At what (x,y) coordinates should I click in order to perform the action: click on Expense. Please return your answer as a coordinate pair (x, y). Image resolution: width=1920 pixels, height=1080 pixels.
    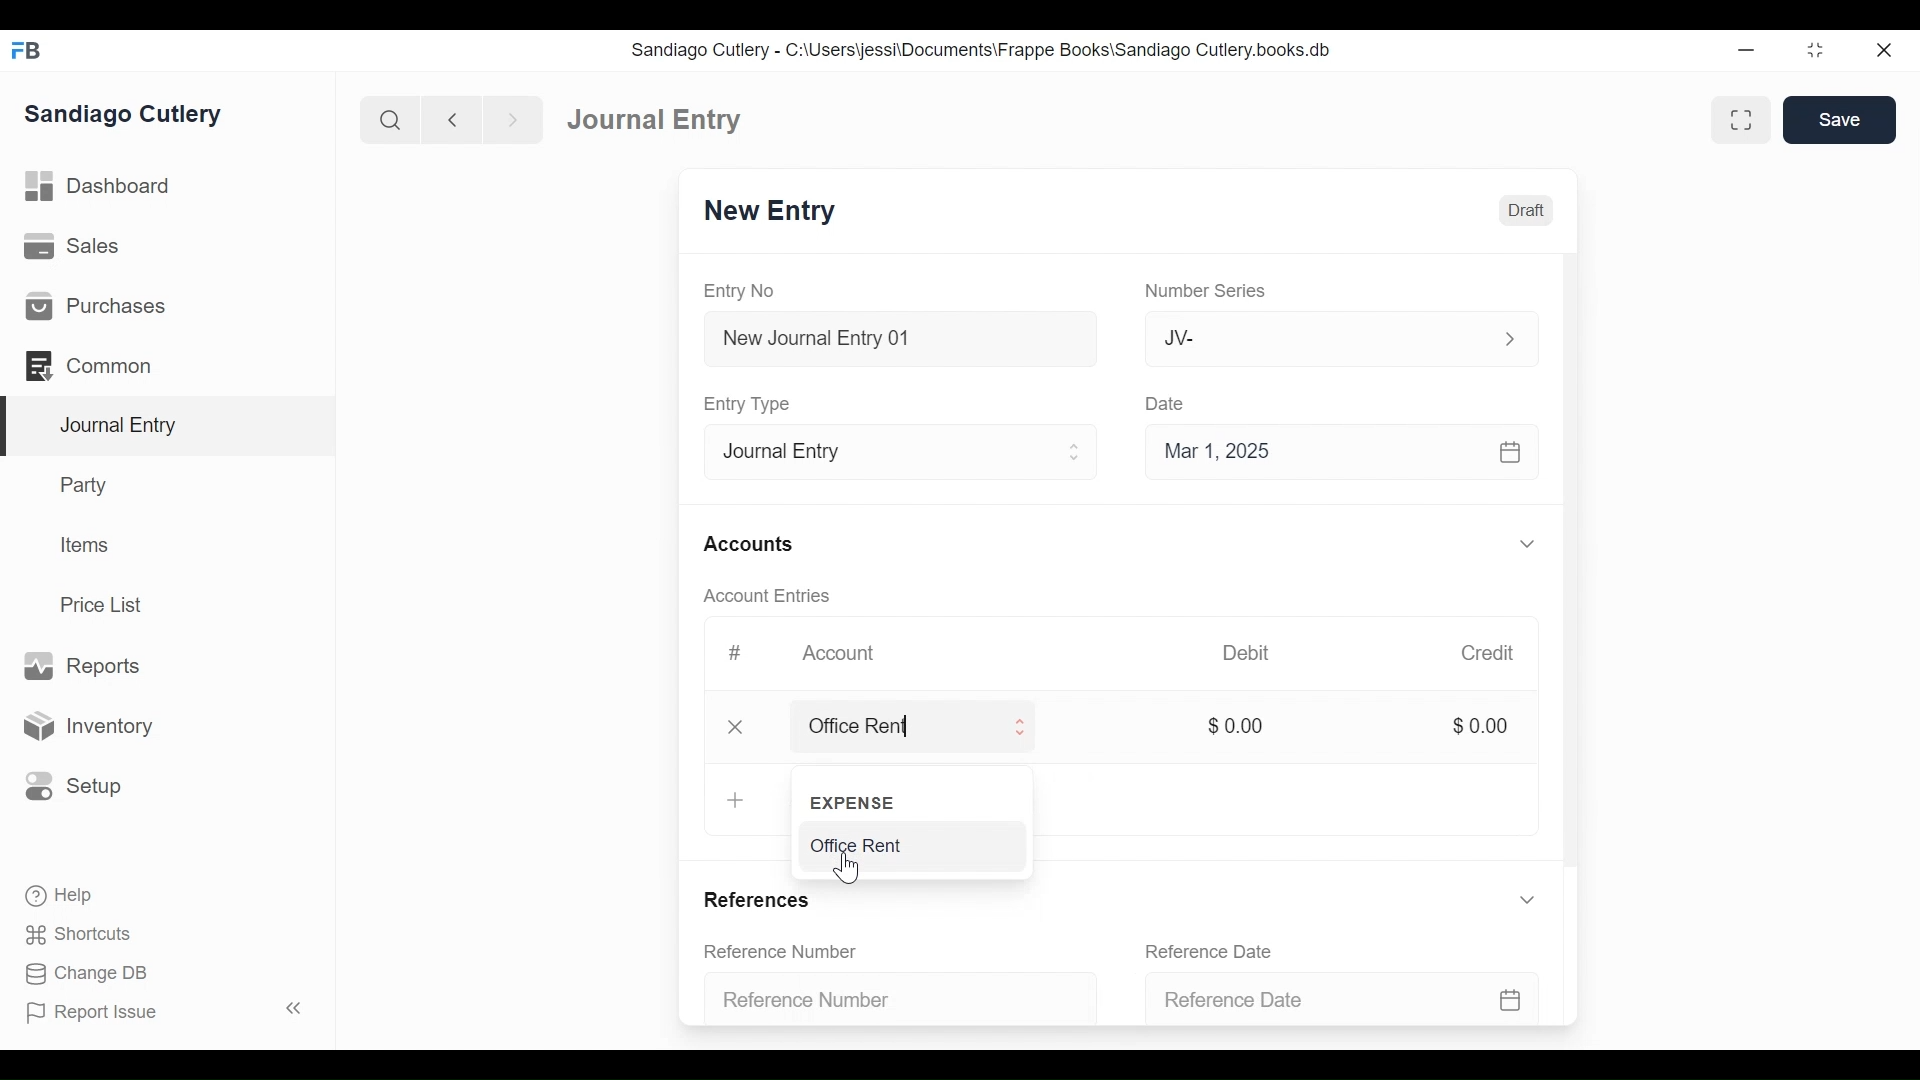
    Looking at the image, I should click on (896, 799).